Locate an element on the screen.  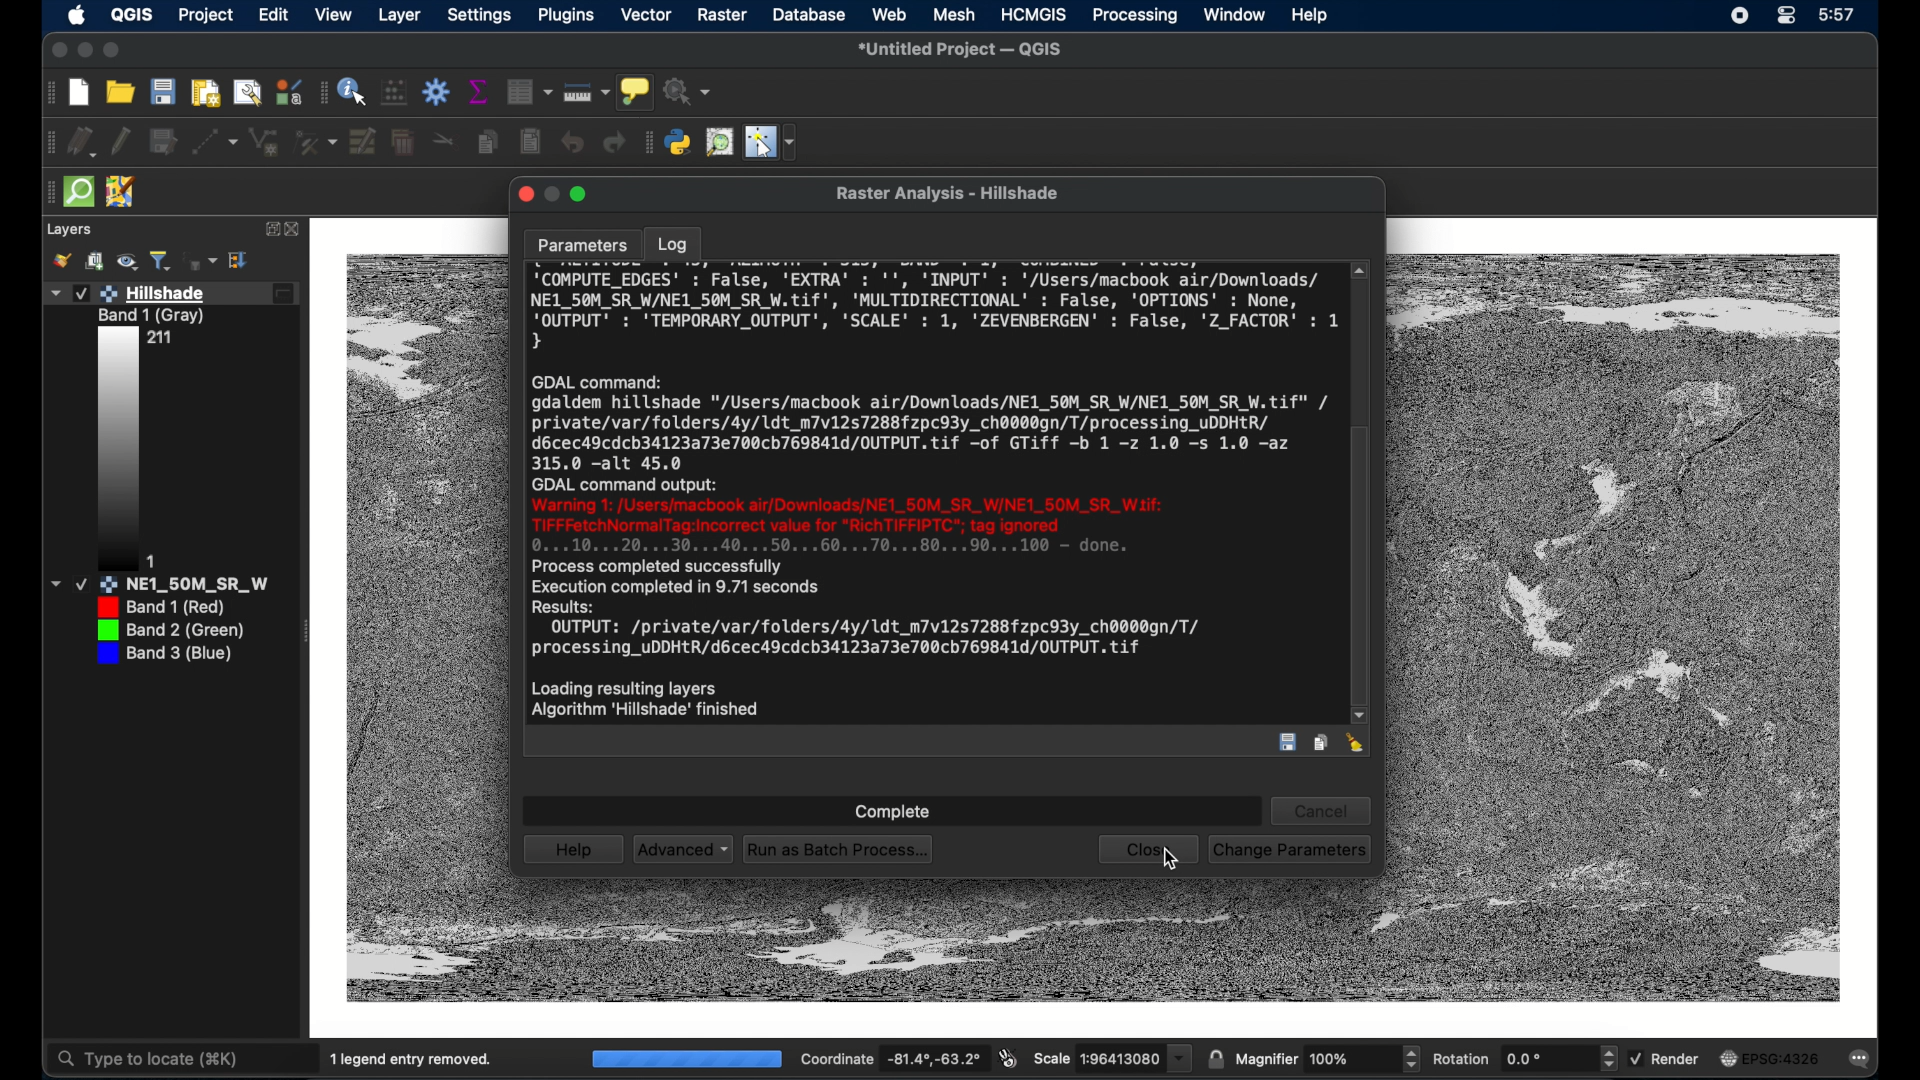
processing is located at coordinates (1135, 17).